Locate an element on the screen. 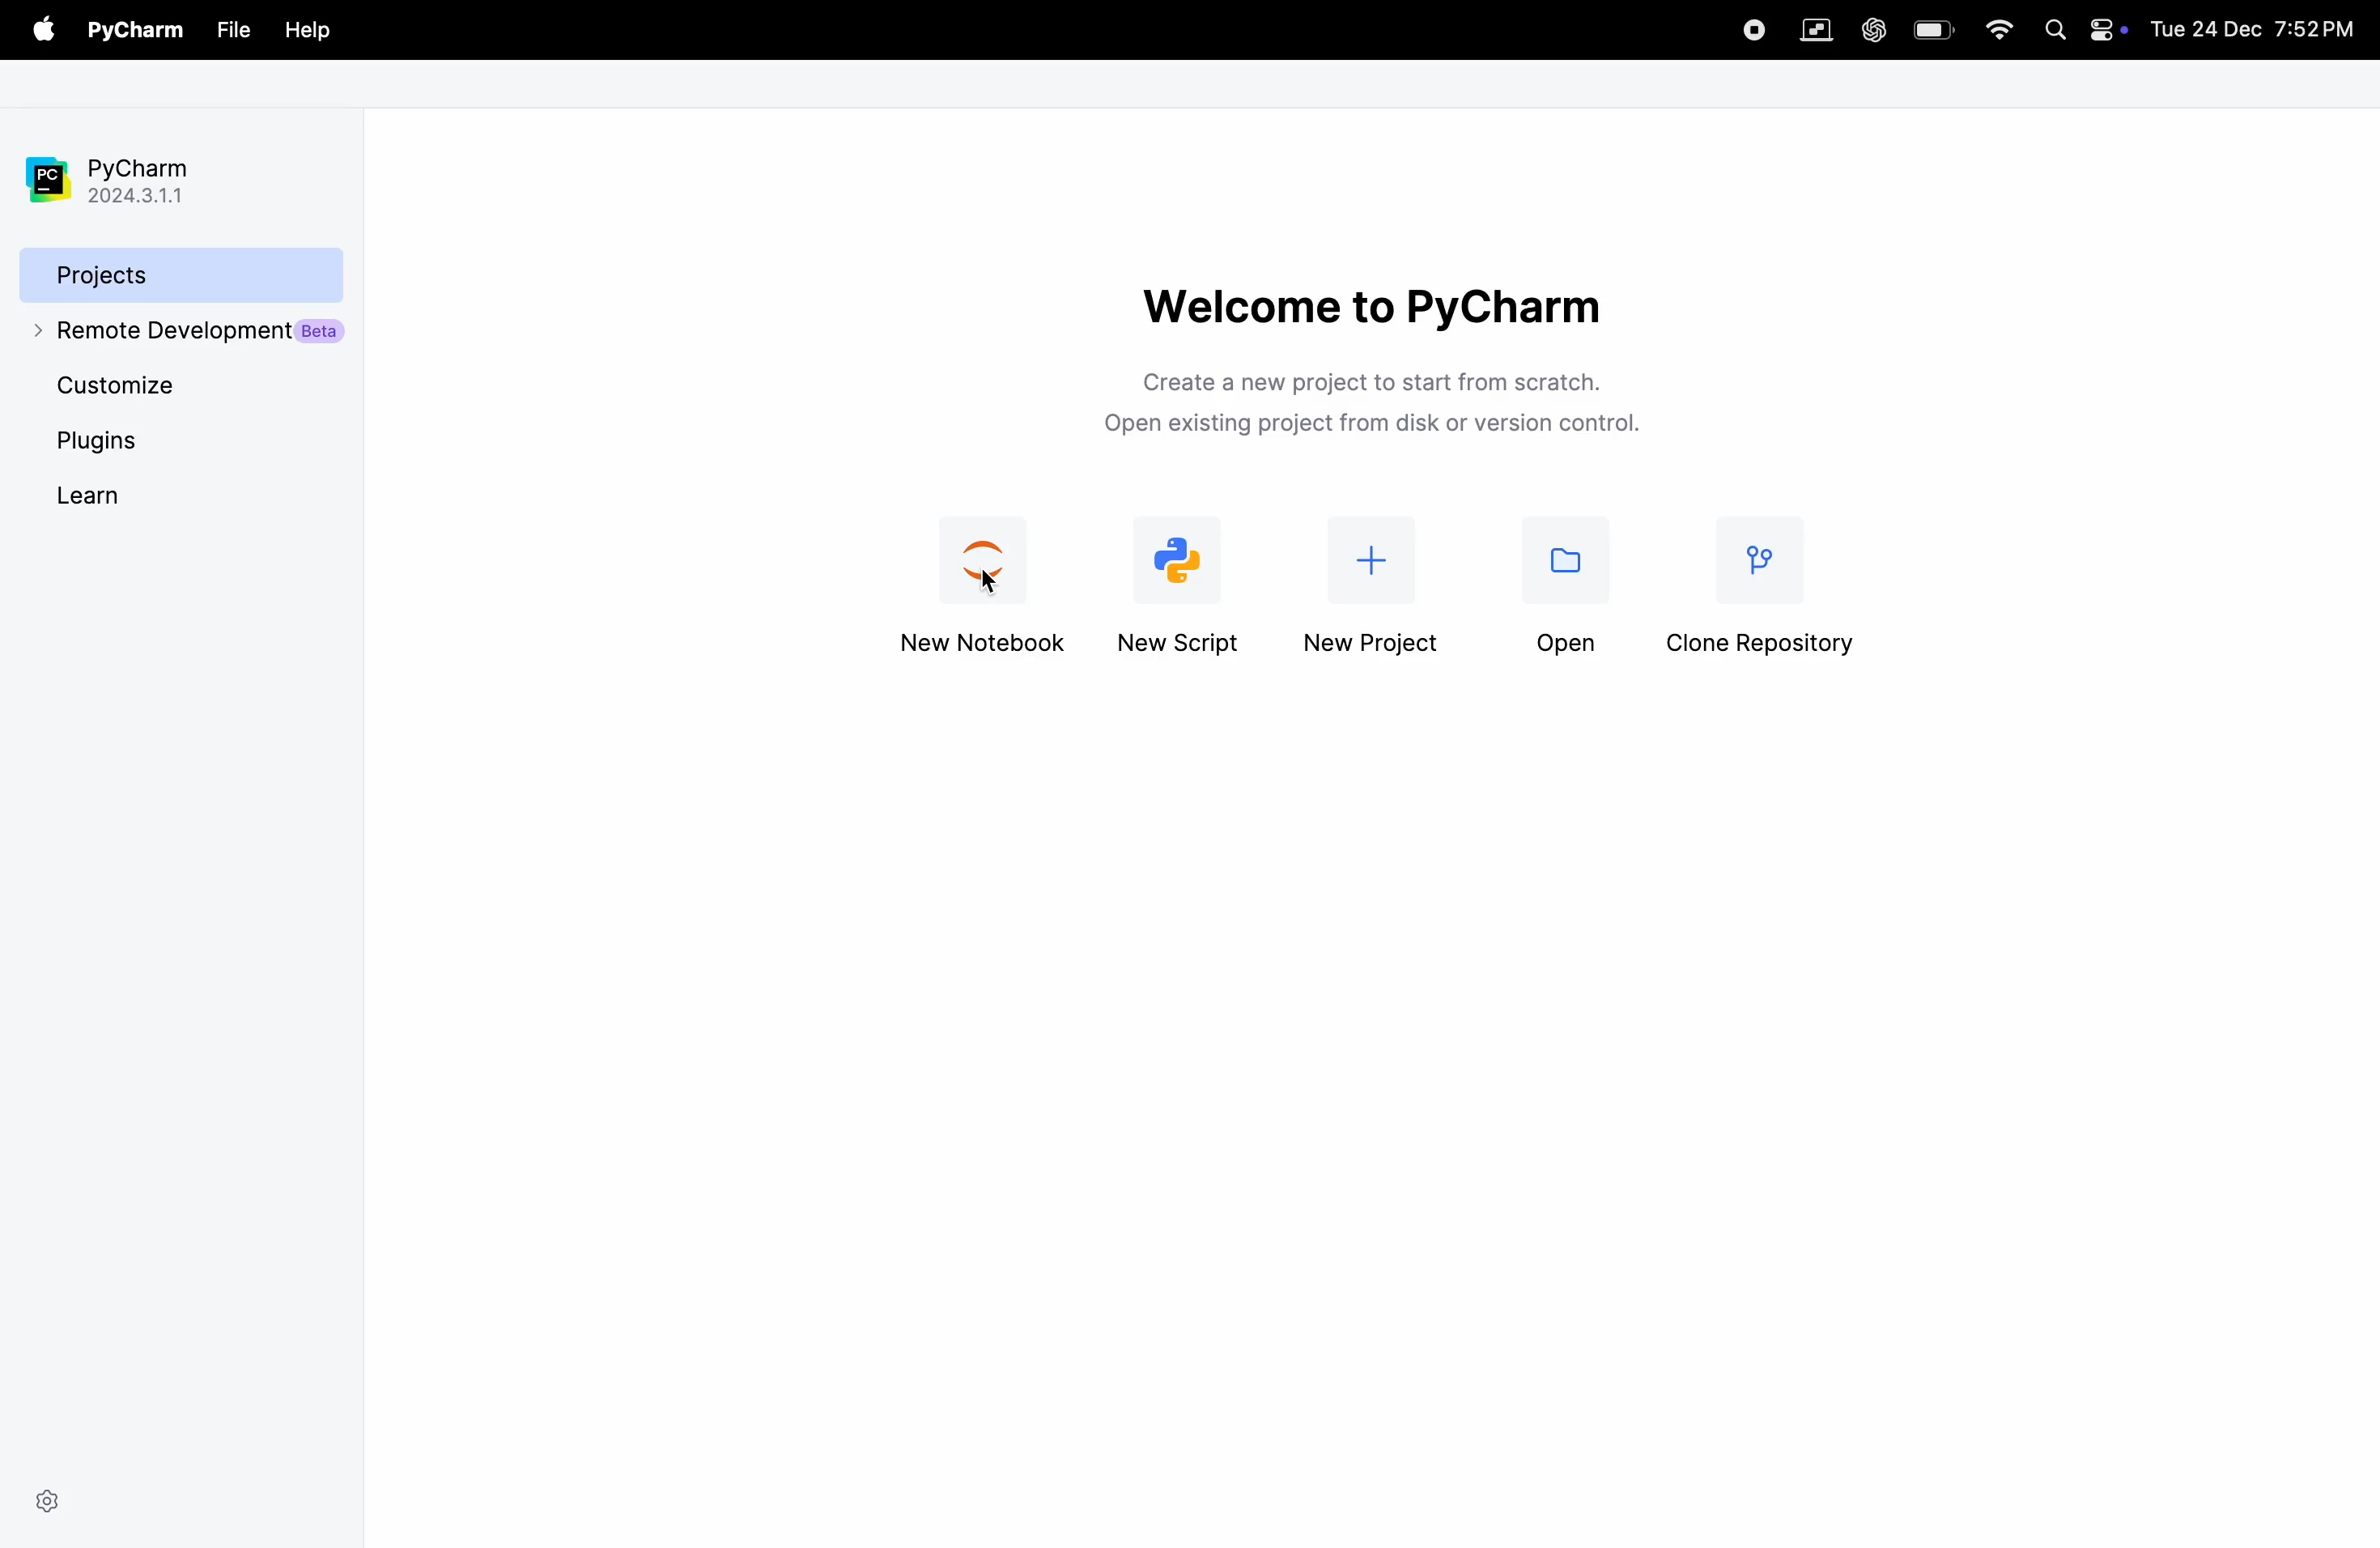 The image size is (2380, 1548). pycharm is located at coordinates (139, 29).